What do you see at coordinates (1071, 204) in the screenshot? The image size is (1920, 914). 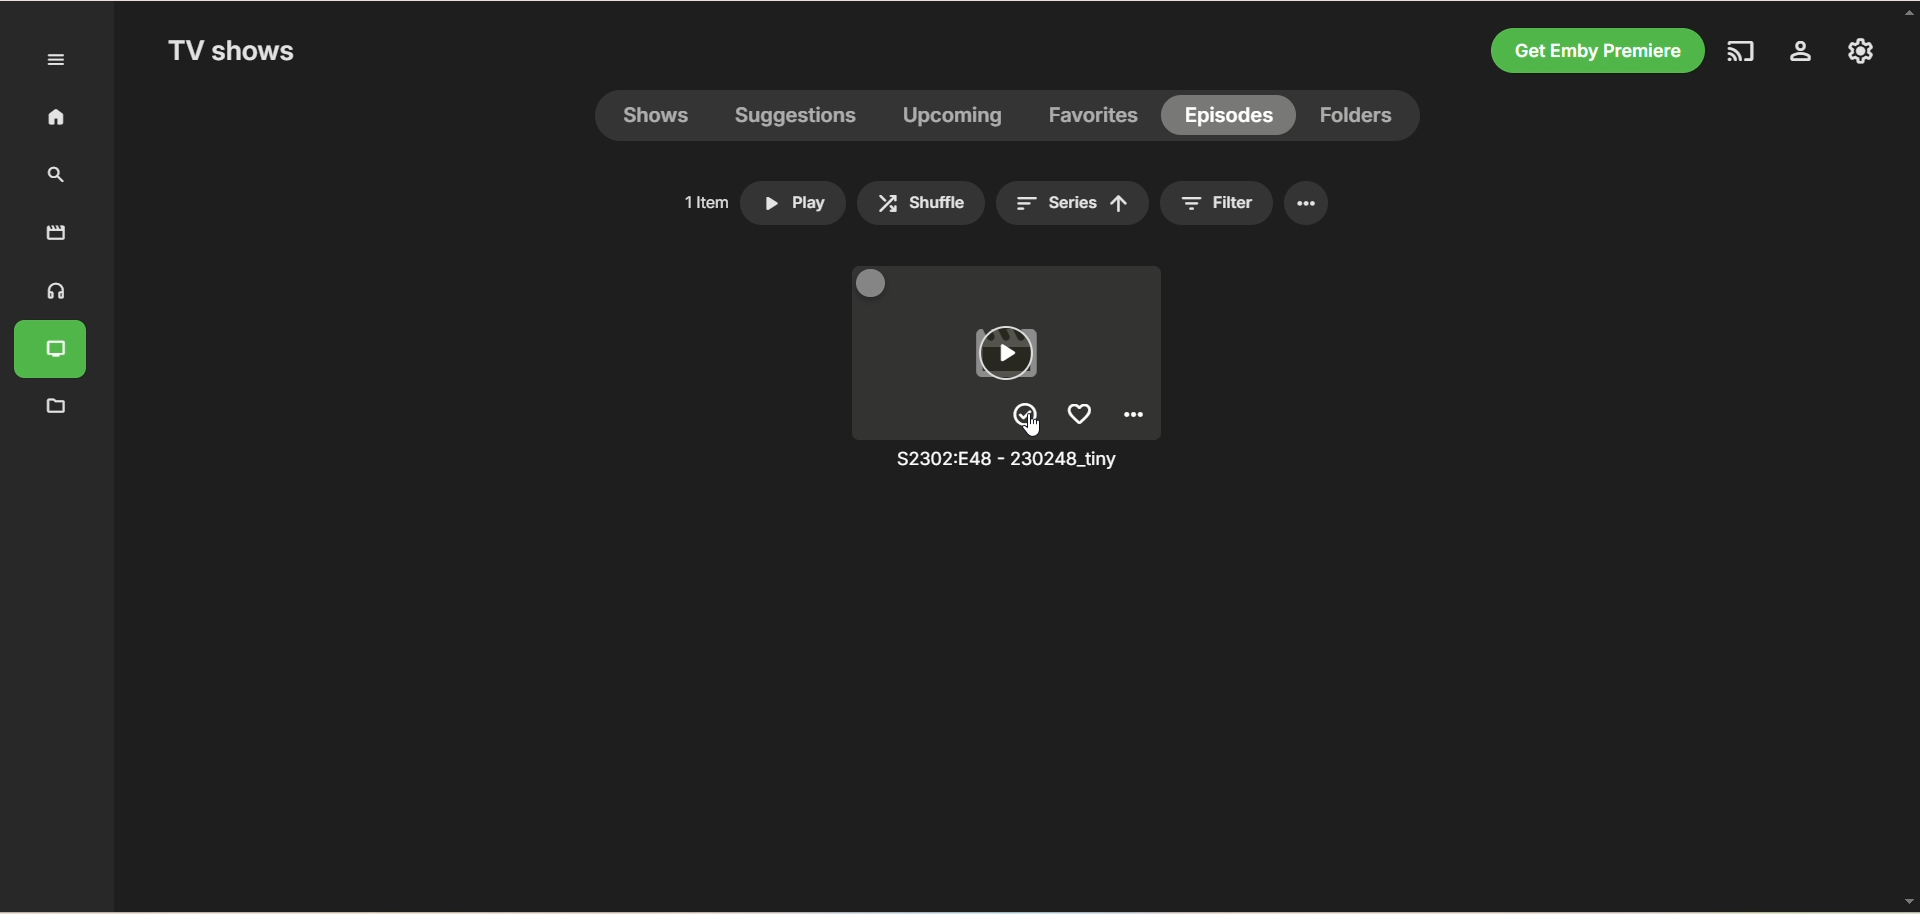 I see `Series` at bounding box center [1071, 204].